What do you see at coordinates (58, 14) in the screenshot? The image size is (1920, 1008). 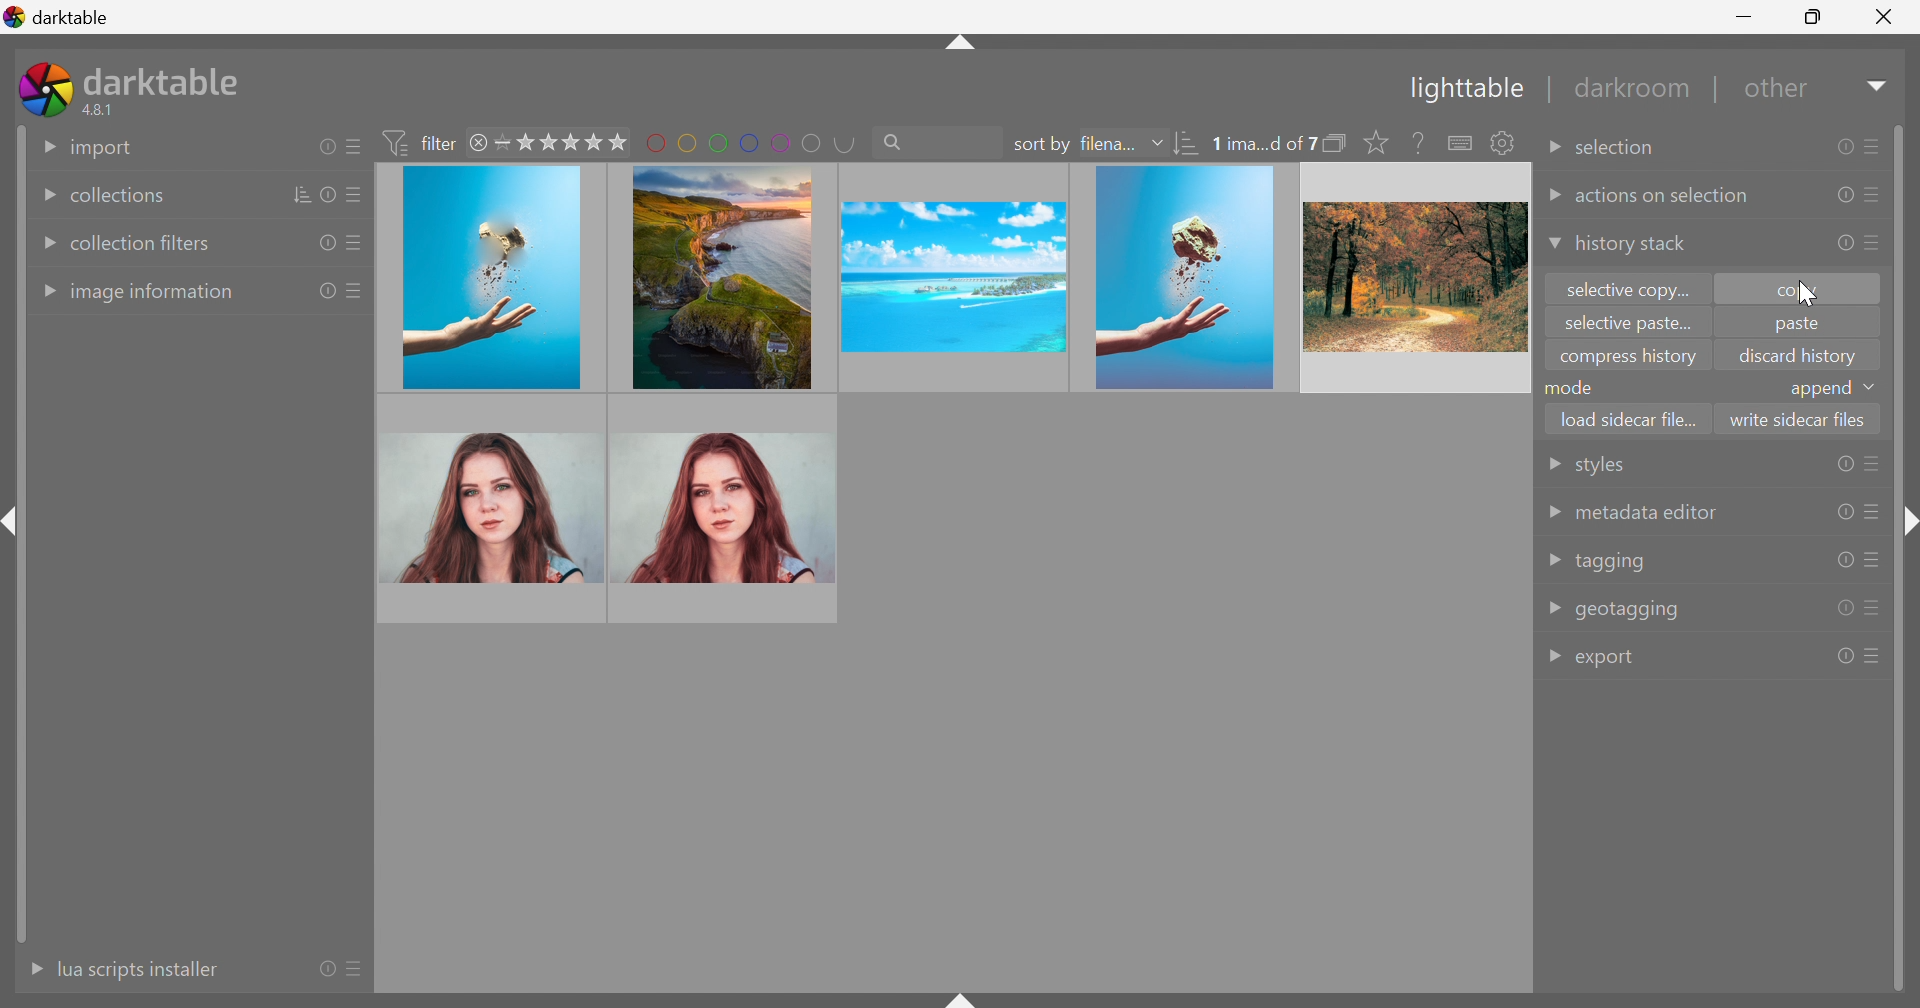 I see `darktable` at bounding box center [58, 14].